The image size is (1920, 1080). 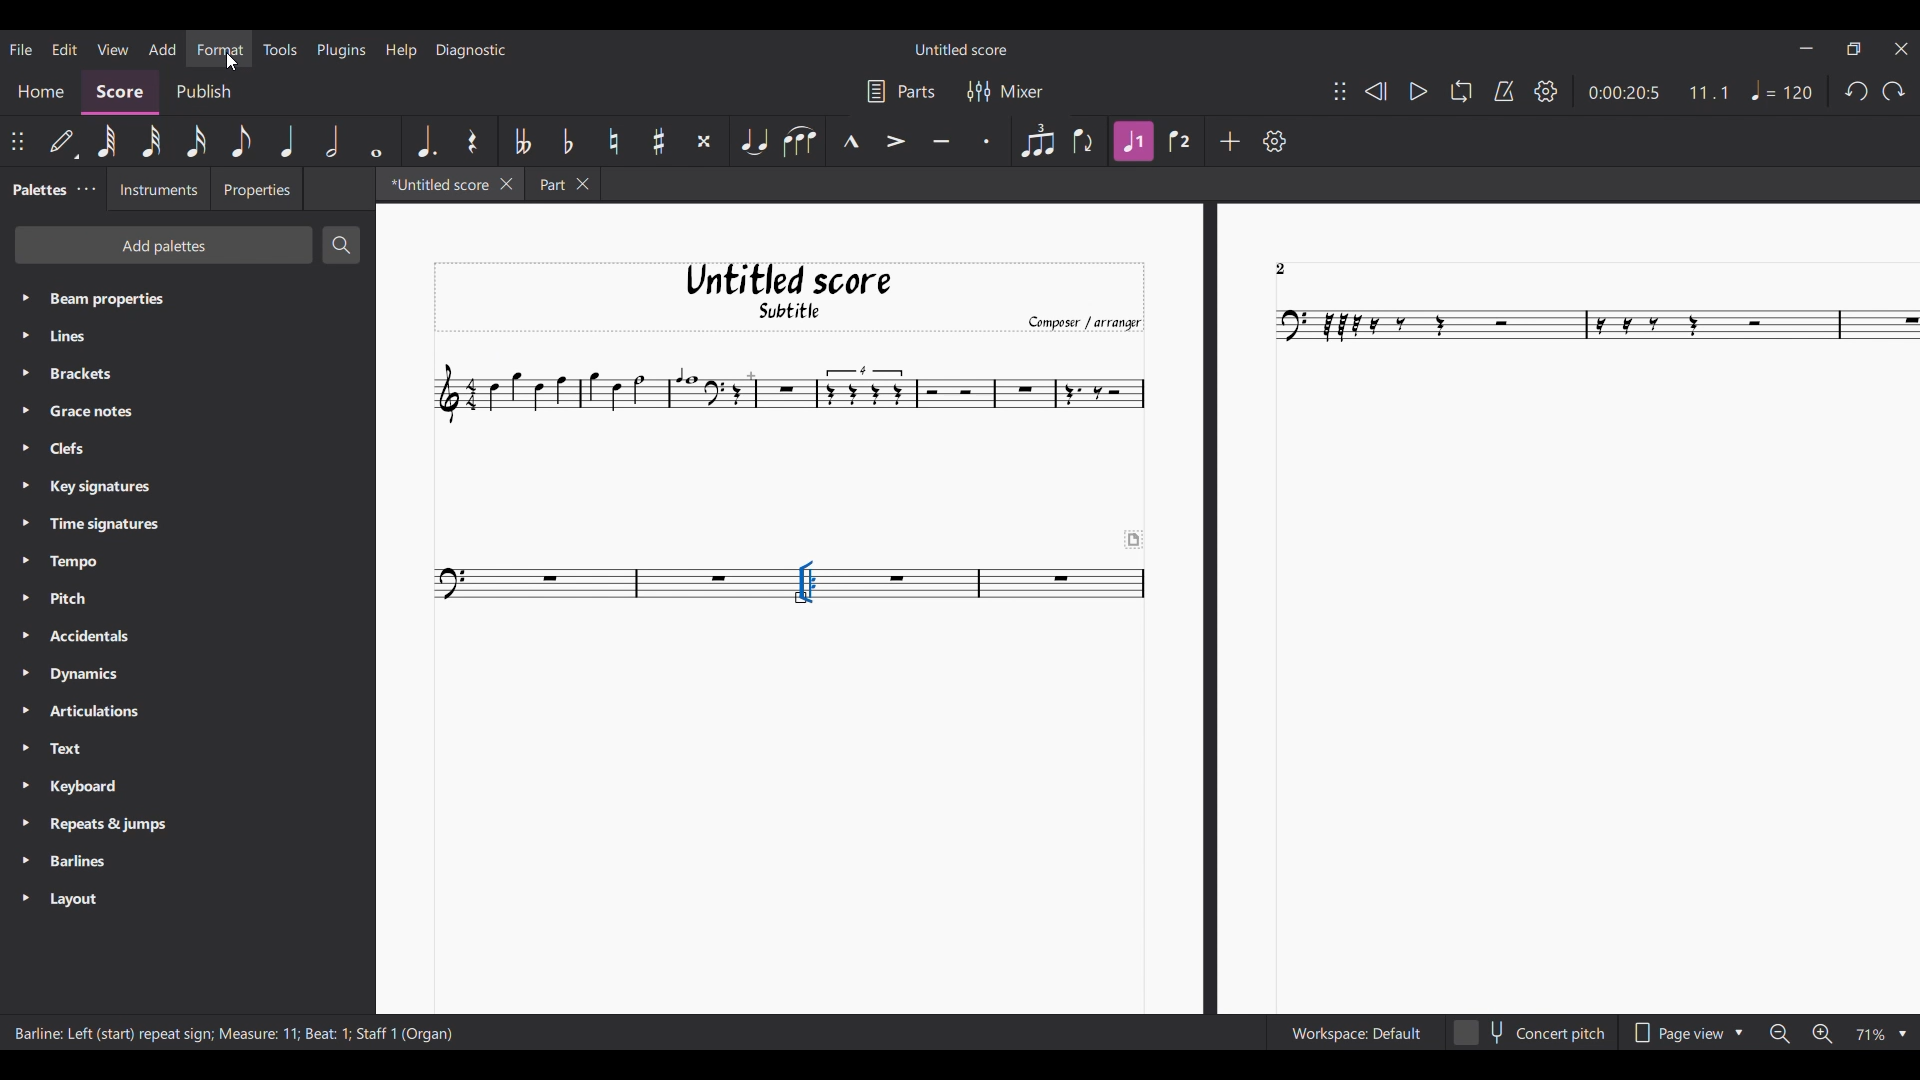 What do you see at coordinates (506, 184) in the screenshot?
I see `Close tab` at bounding box center [506, 184].